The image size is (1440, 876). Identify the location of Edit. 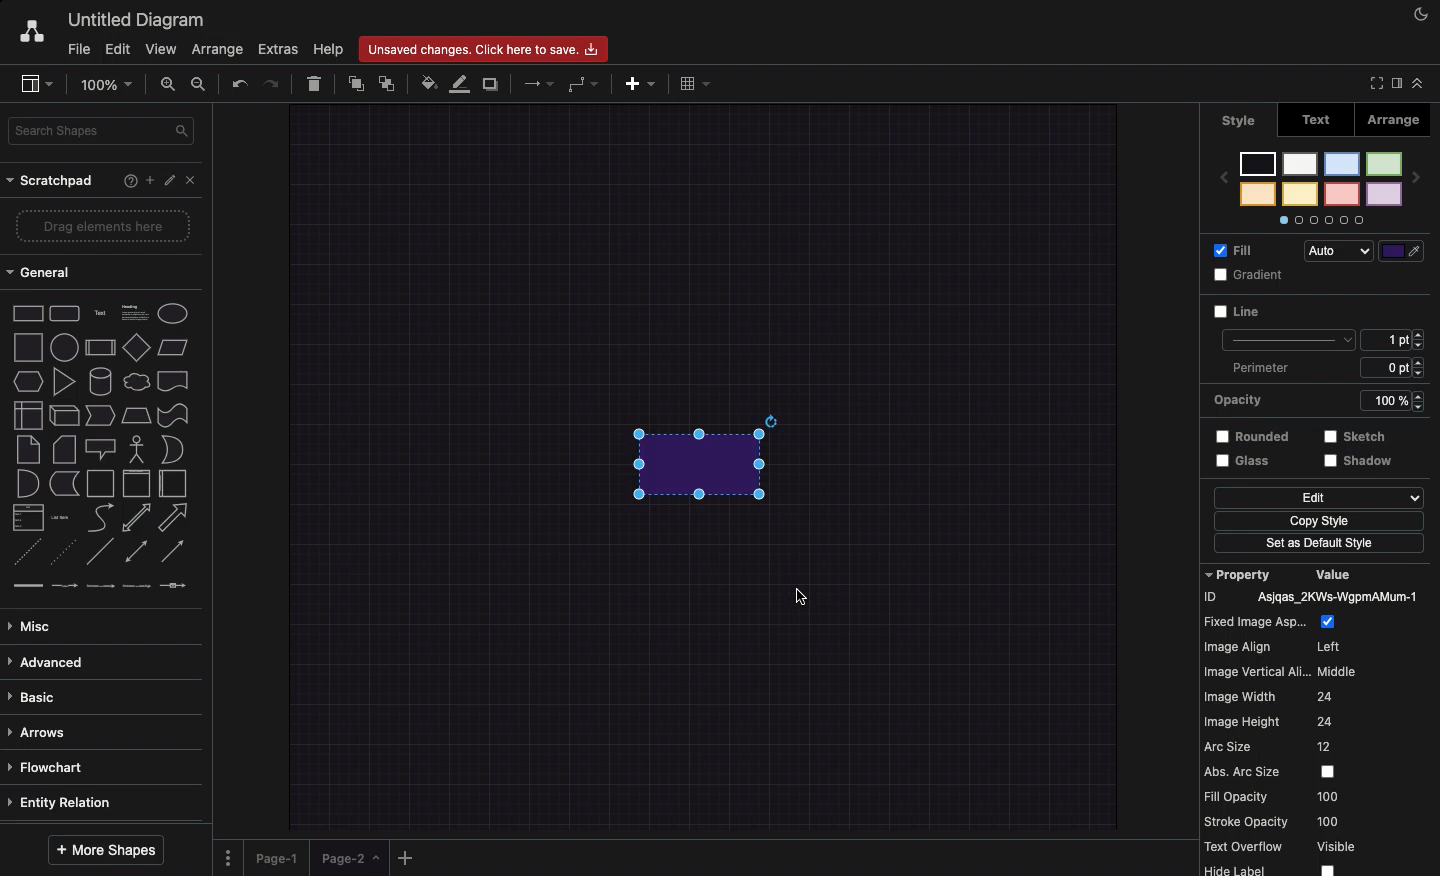
(1318, 498).